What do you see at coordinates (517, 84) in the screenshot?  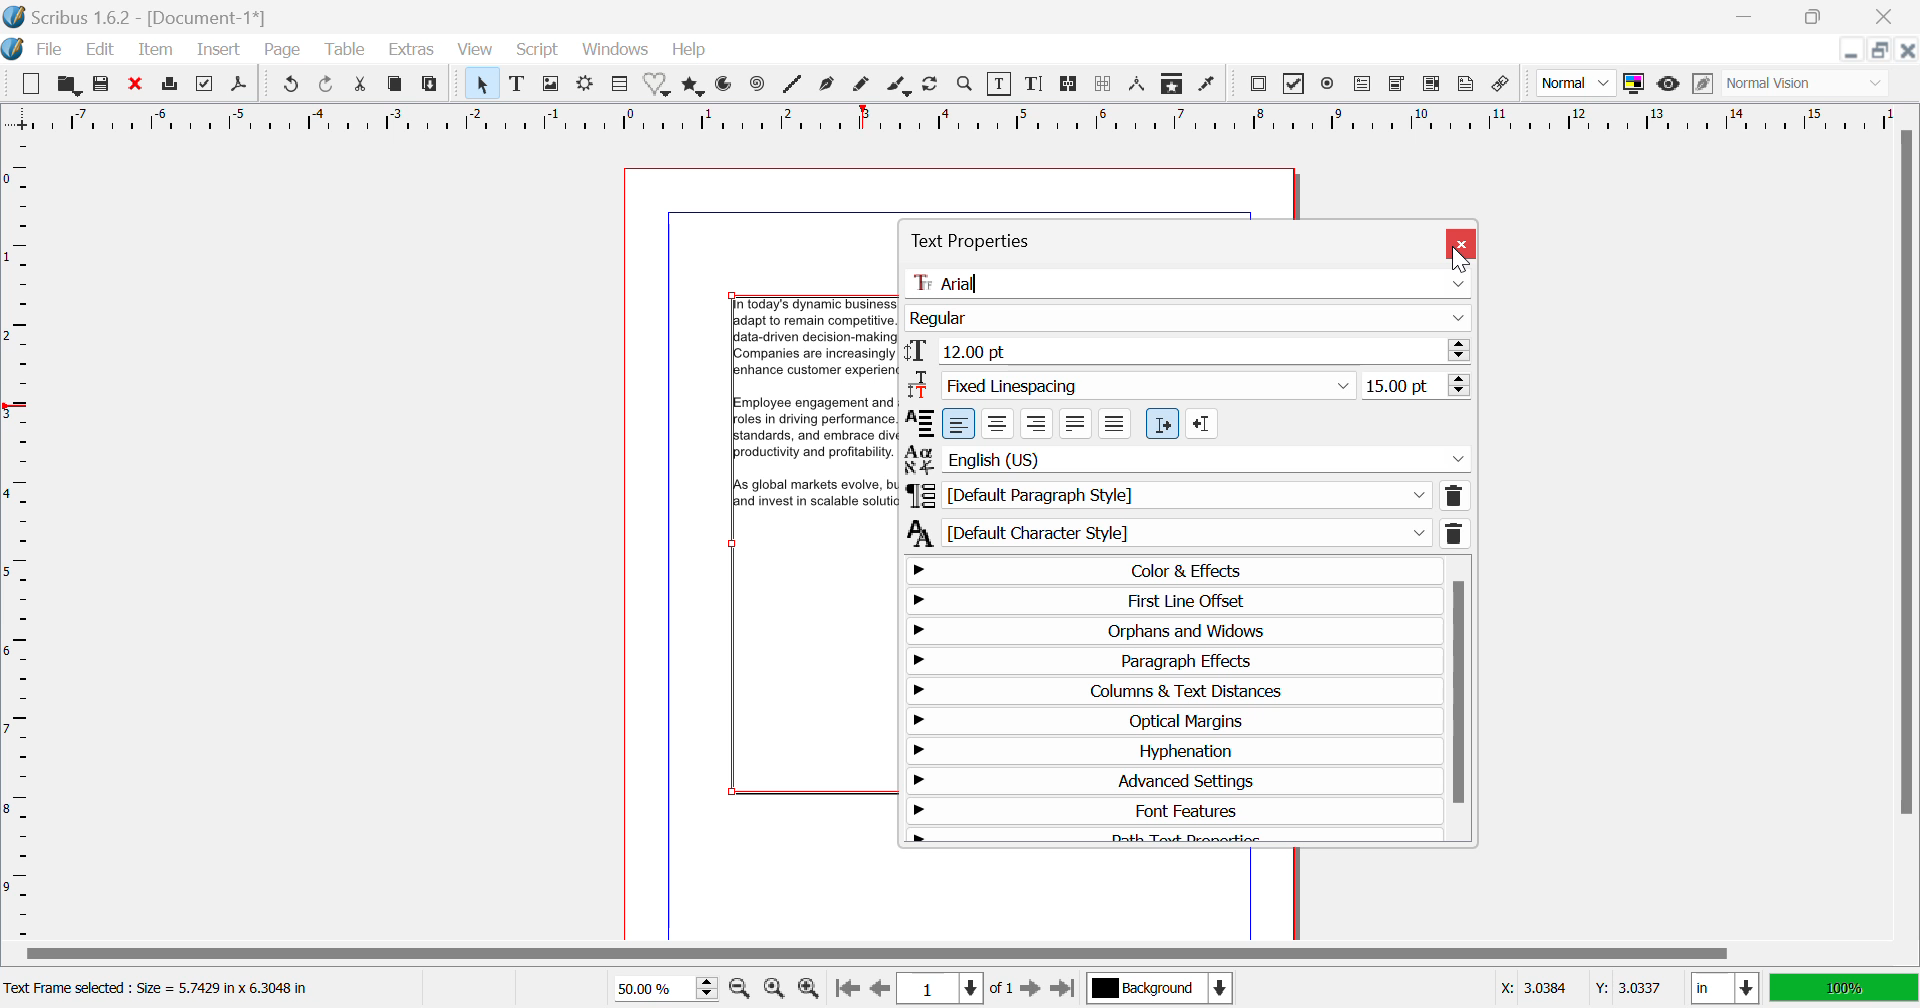 I see `Text Frame` at bounding box center [517, 84].